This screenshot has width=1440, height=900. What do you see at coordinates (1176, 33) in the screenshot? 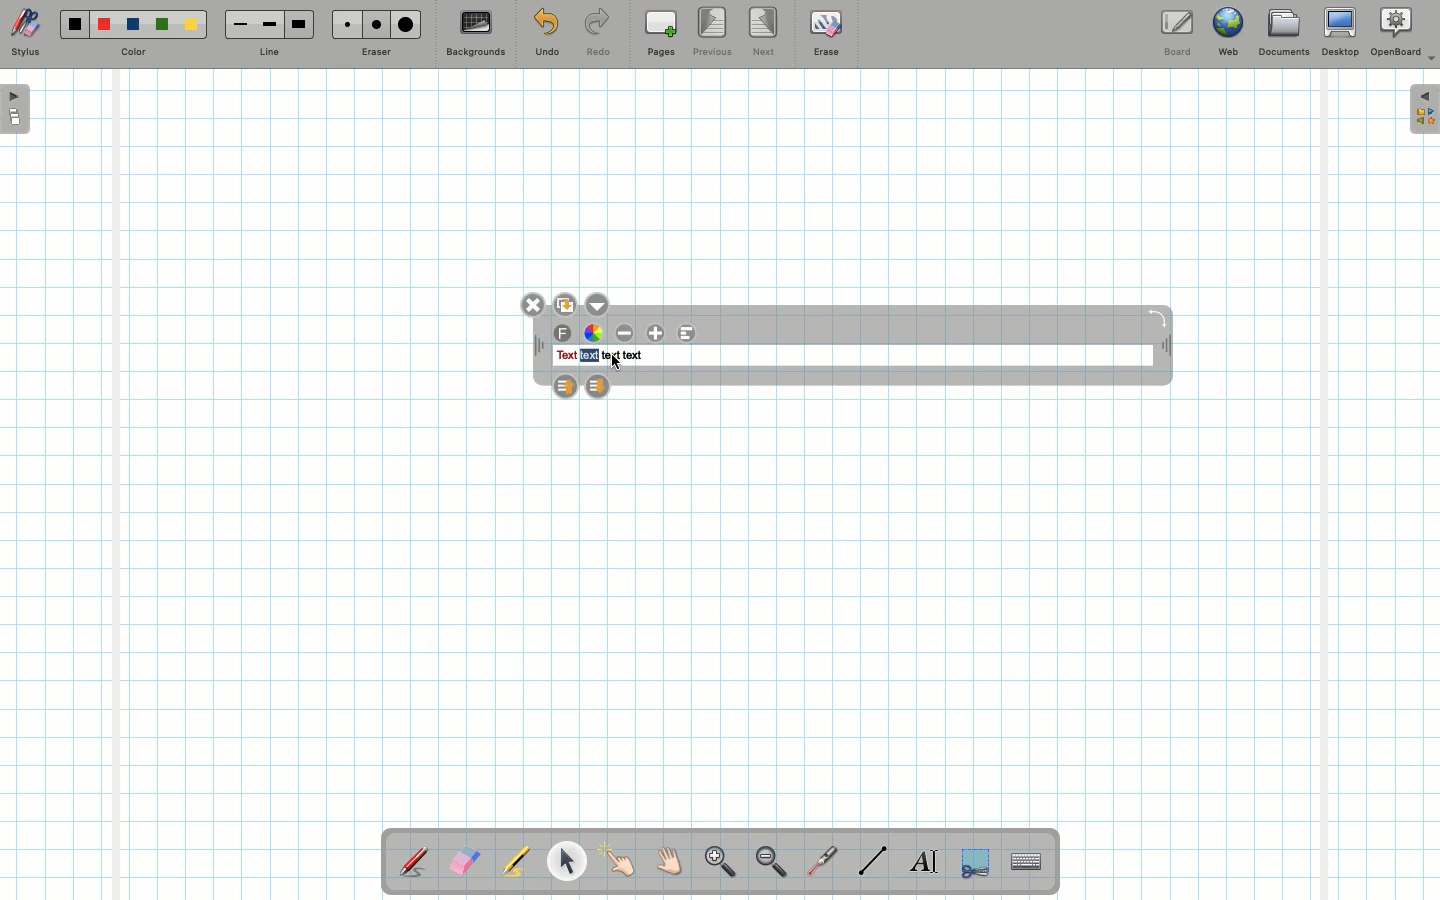
I see `Board` at bounding box center [1176, 33].